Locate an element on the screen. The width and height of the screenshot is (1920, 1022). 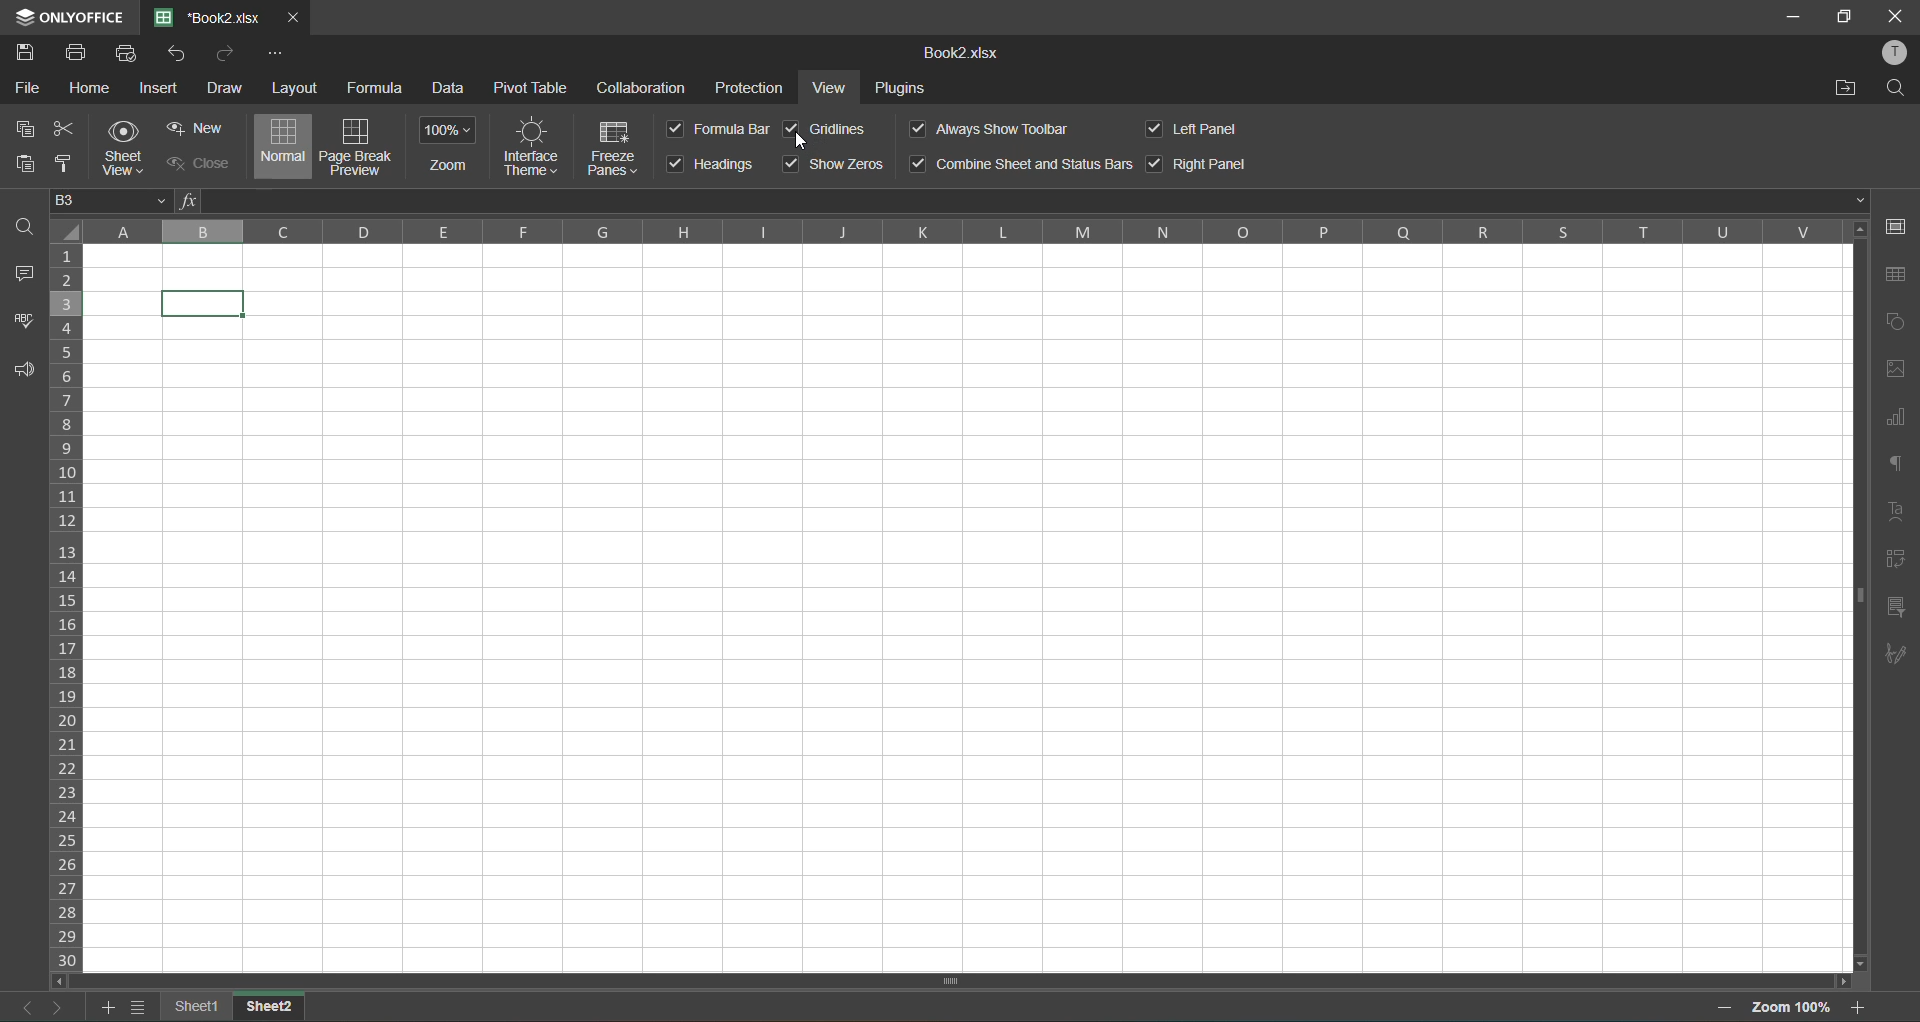
sheet view is located at coordinates (130, 148).